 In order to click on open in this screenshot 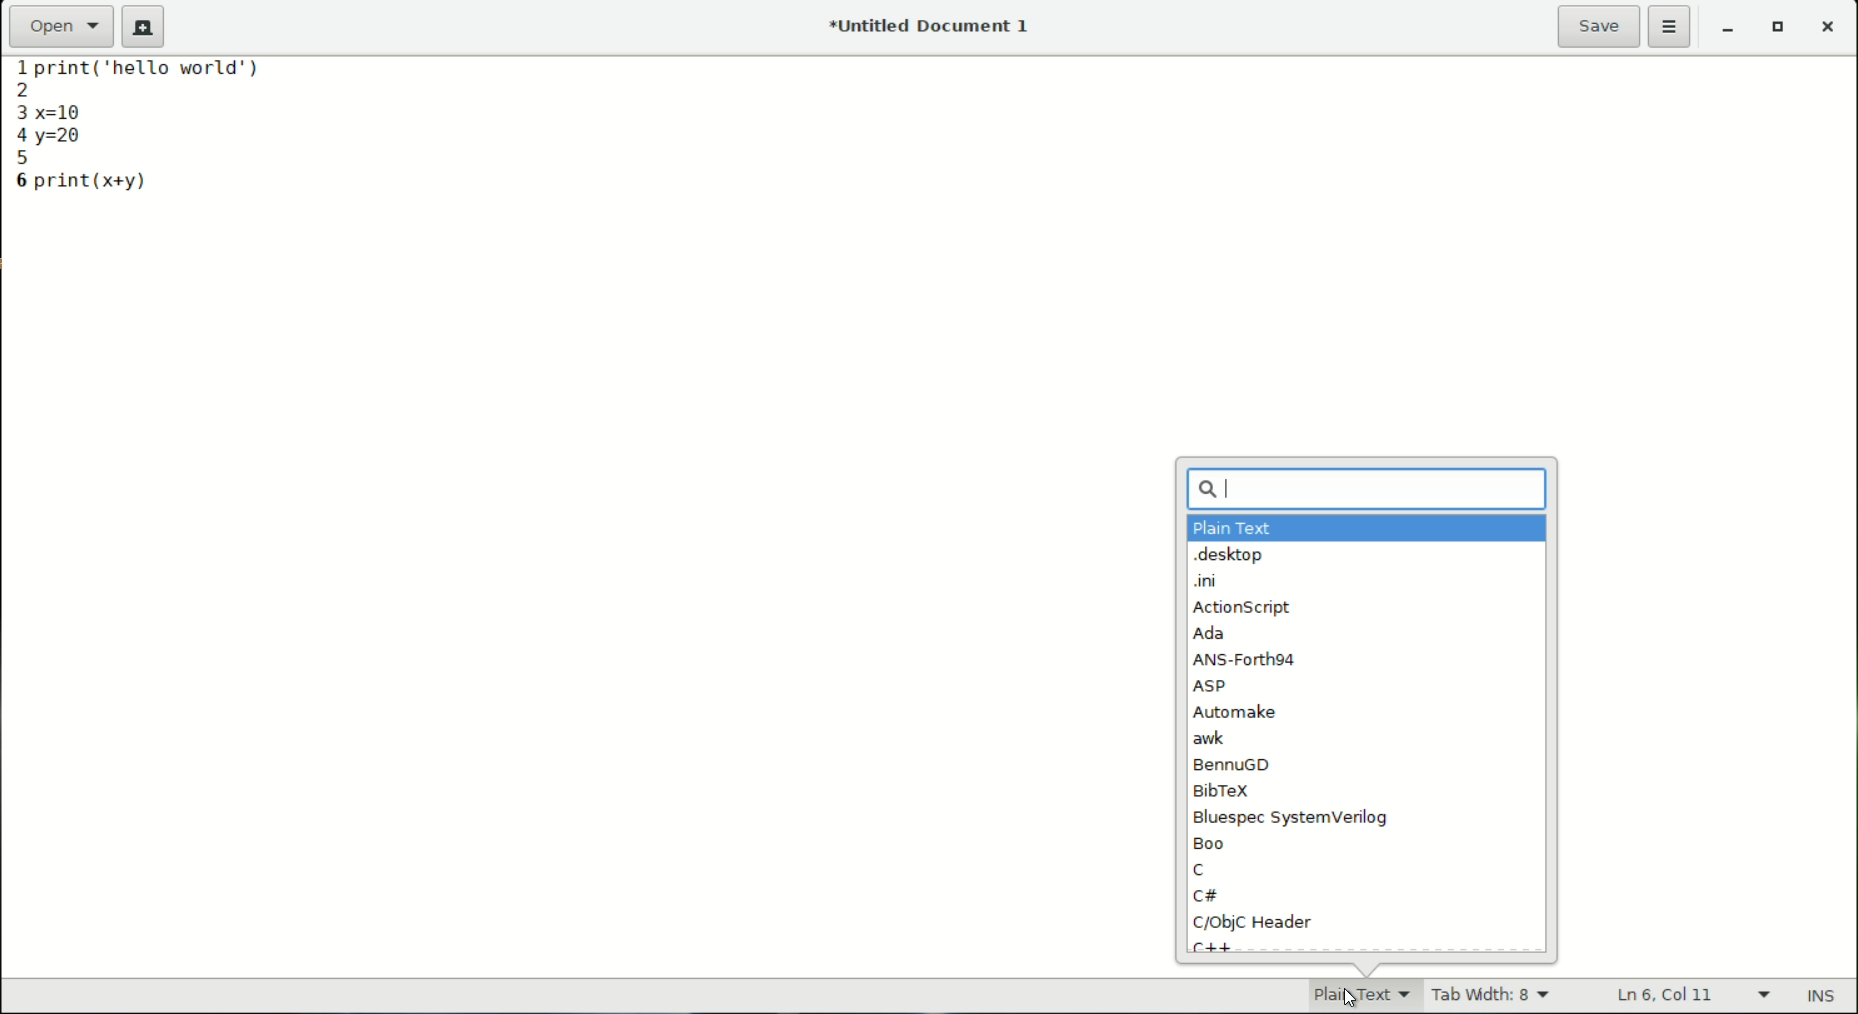, I will do `click(62, 25)`.